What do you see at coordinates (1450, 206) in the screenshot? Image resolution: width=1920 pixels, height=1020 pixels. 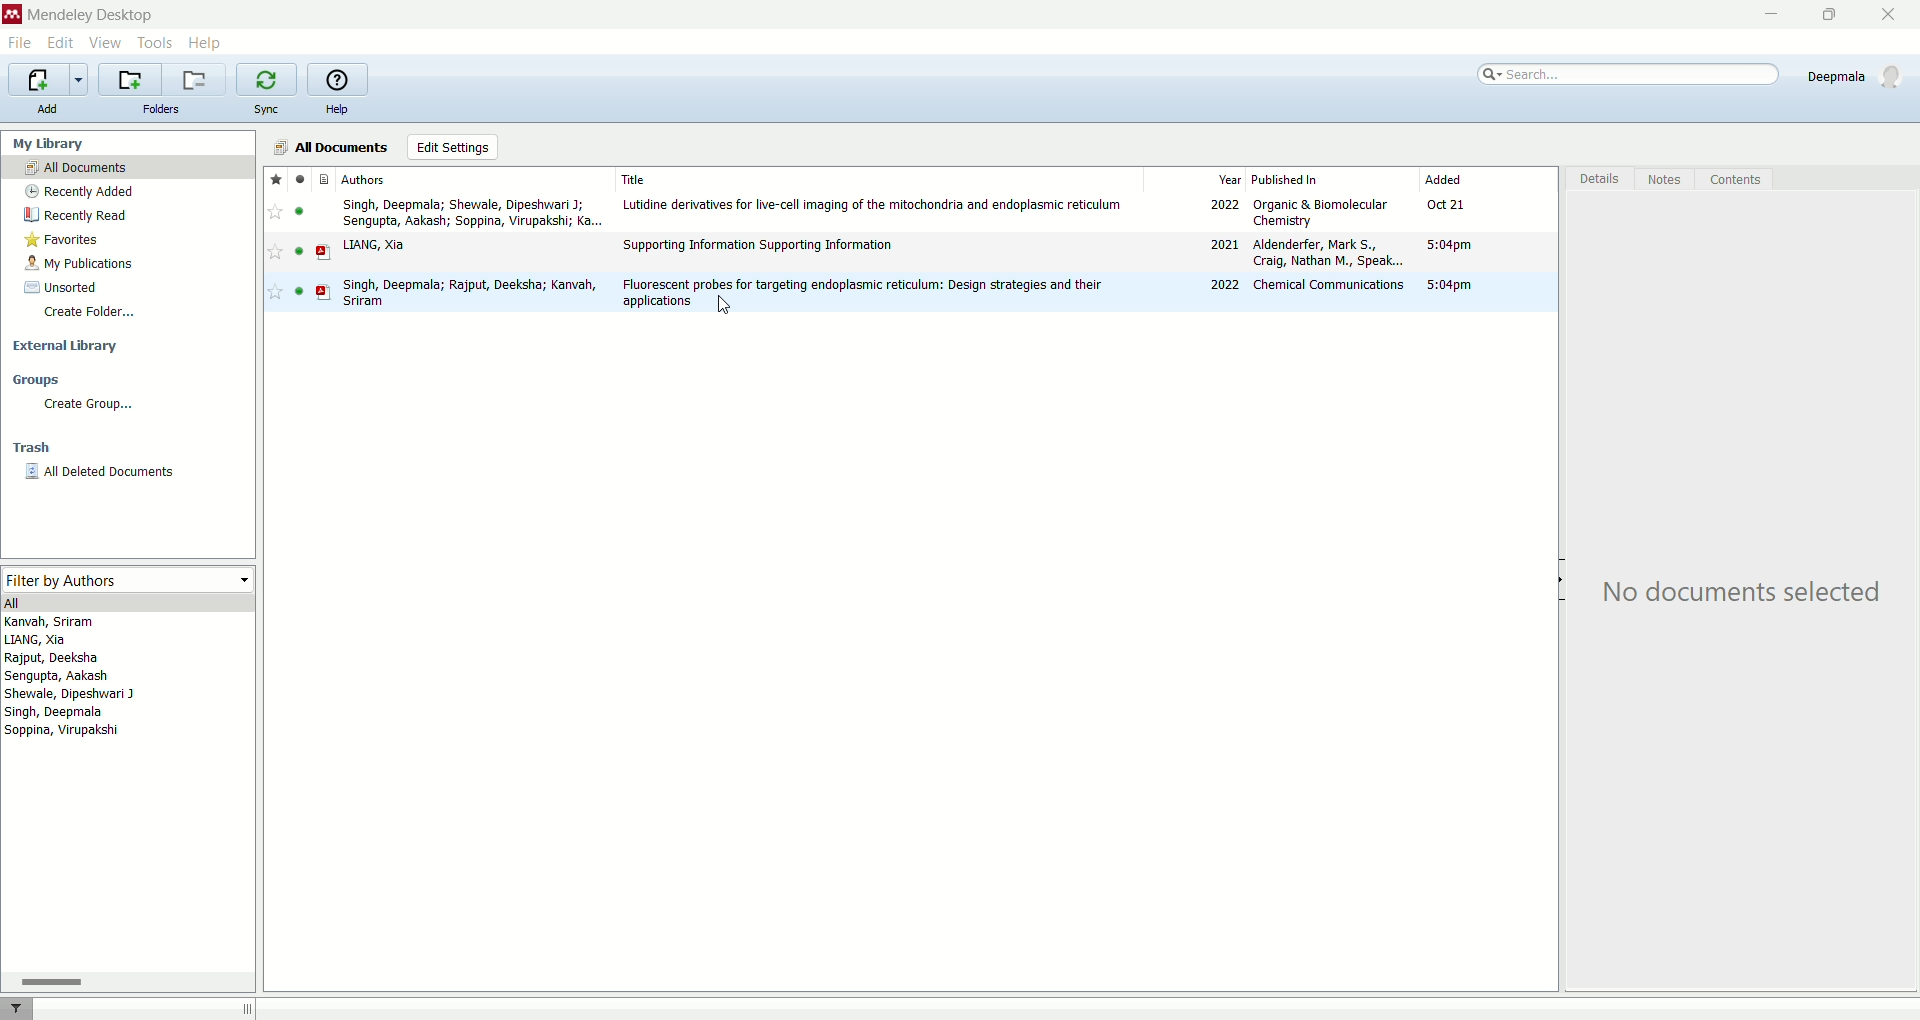 I see `Oct 21` at bounding box center [1450, 206].